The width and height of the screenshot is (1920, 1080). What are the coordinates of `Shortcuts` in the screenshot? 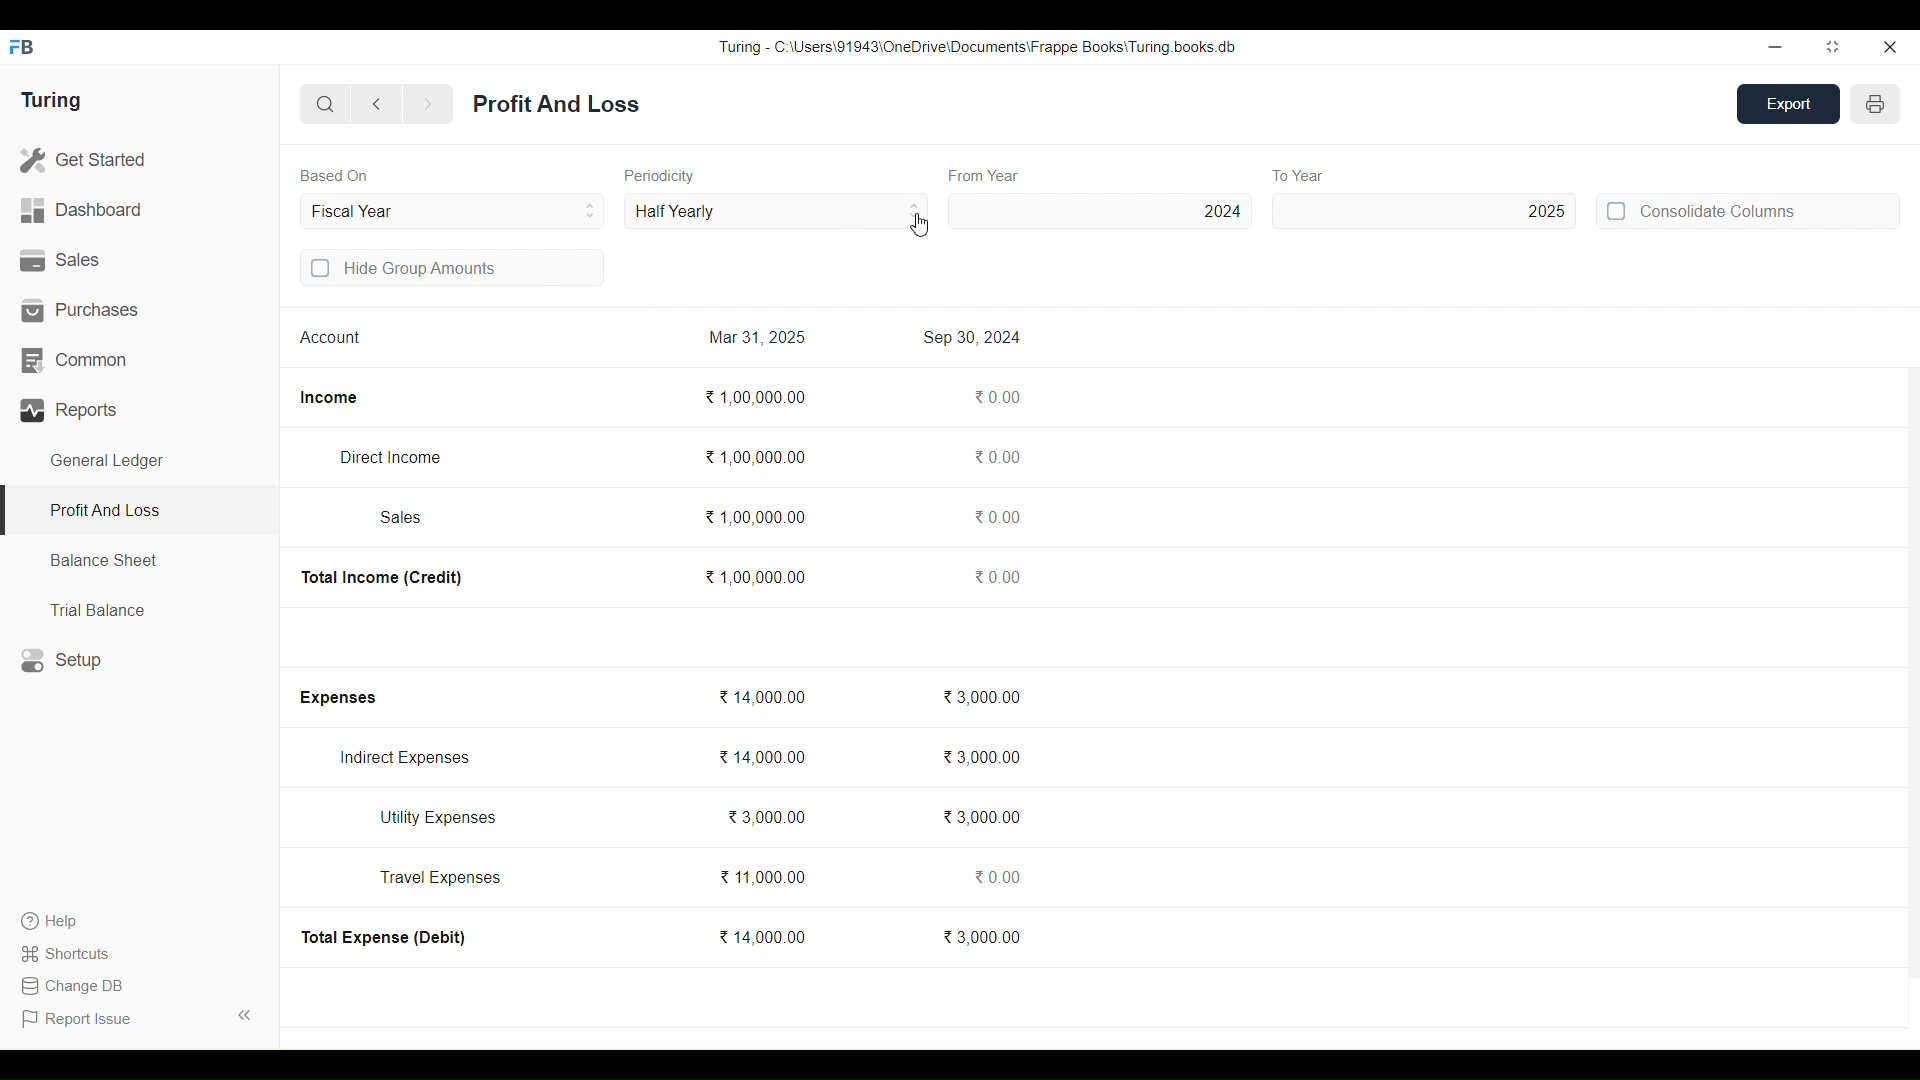 It's located at (68, 953).